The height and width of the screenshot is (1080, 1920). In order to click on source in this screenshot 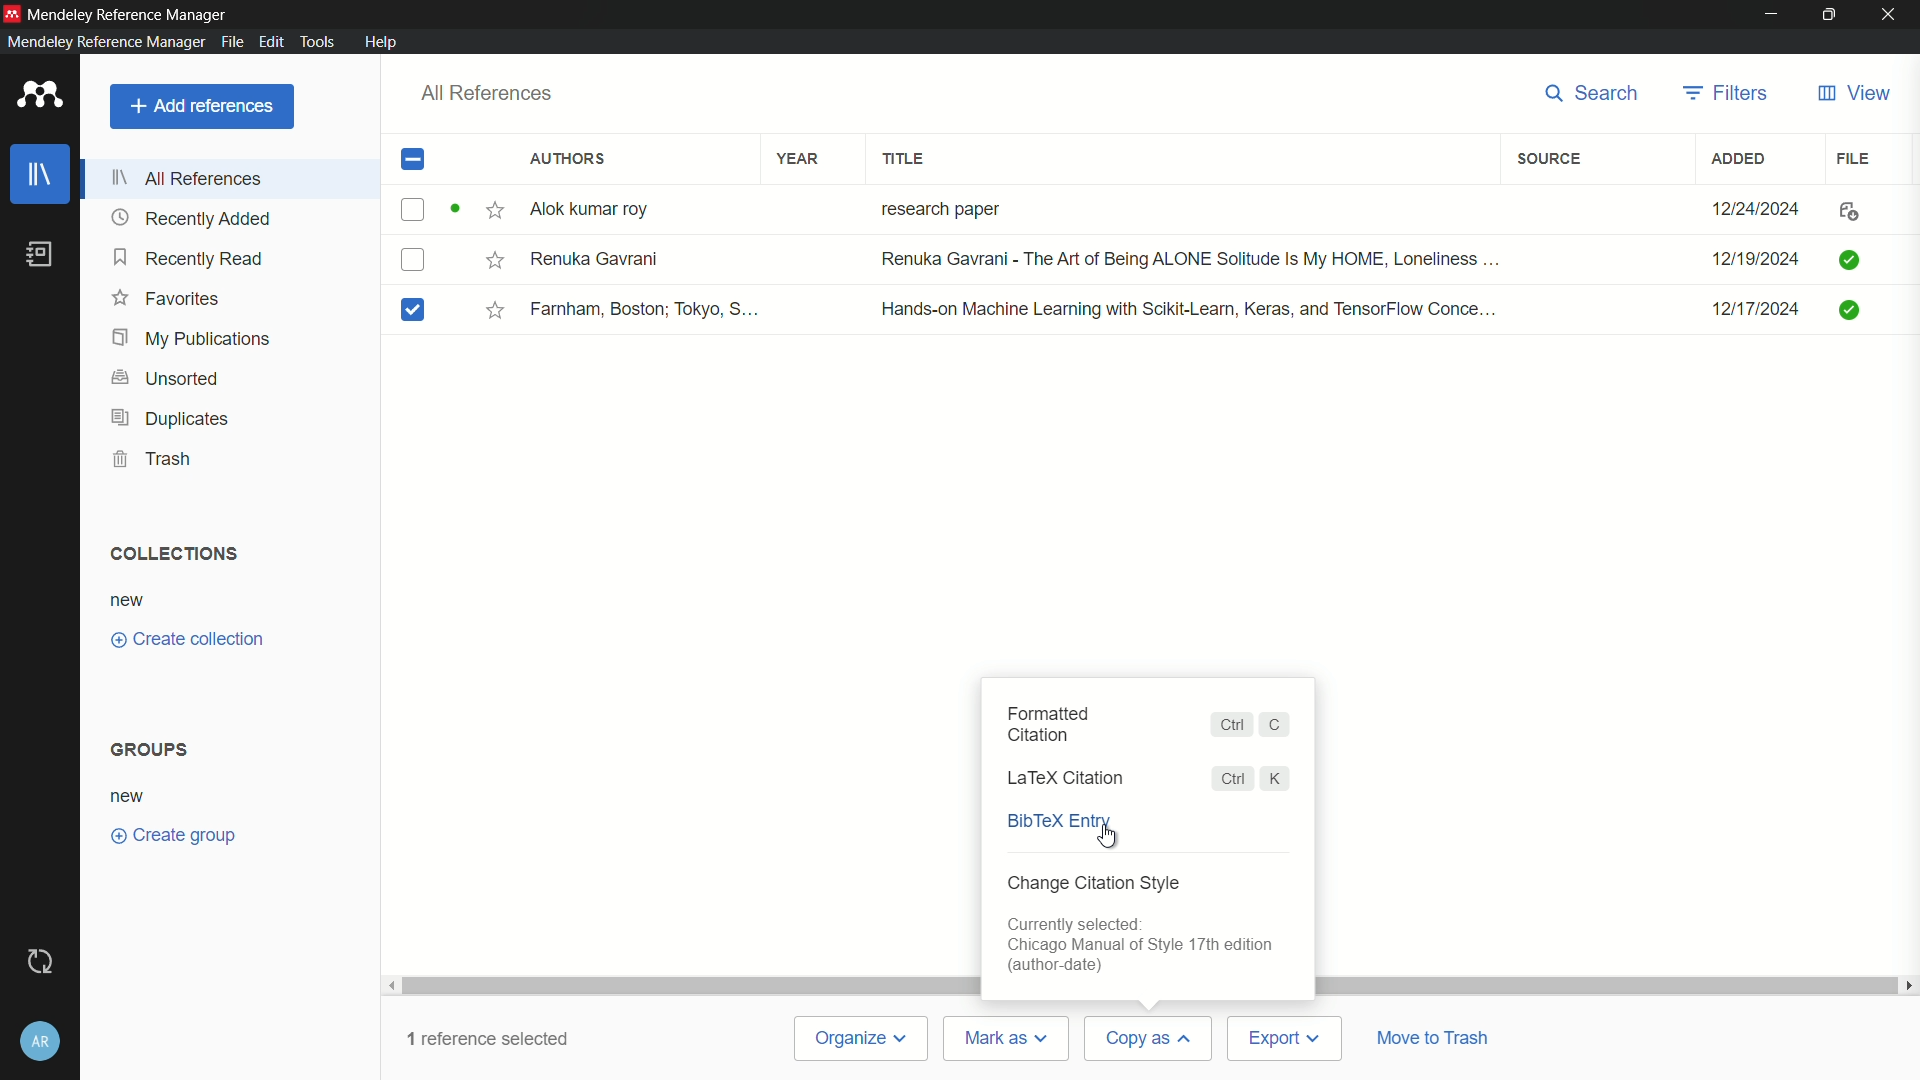, I will do `click(1553, 158)`.